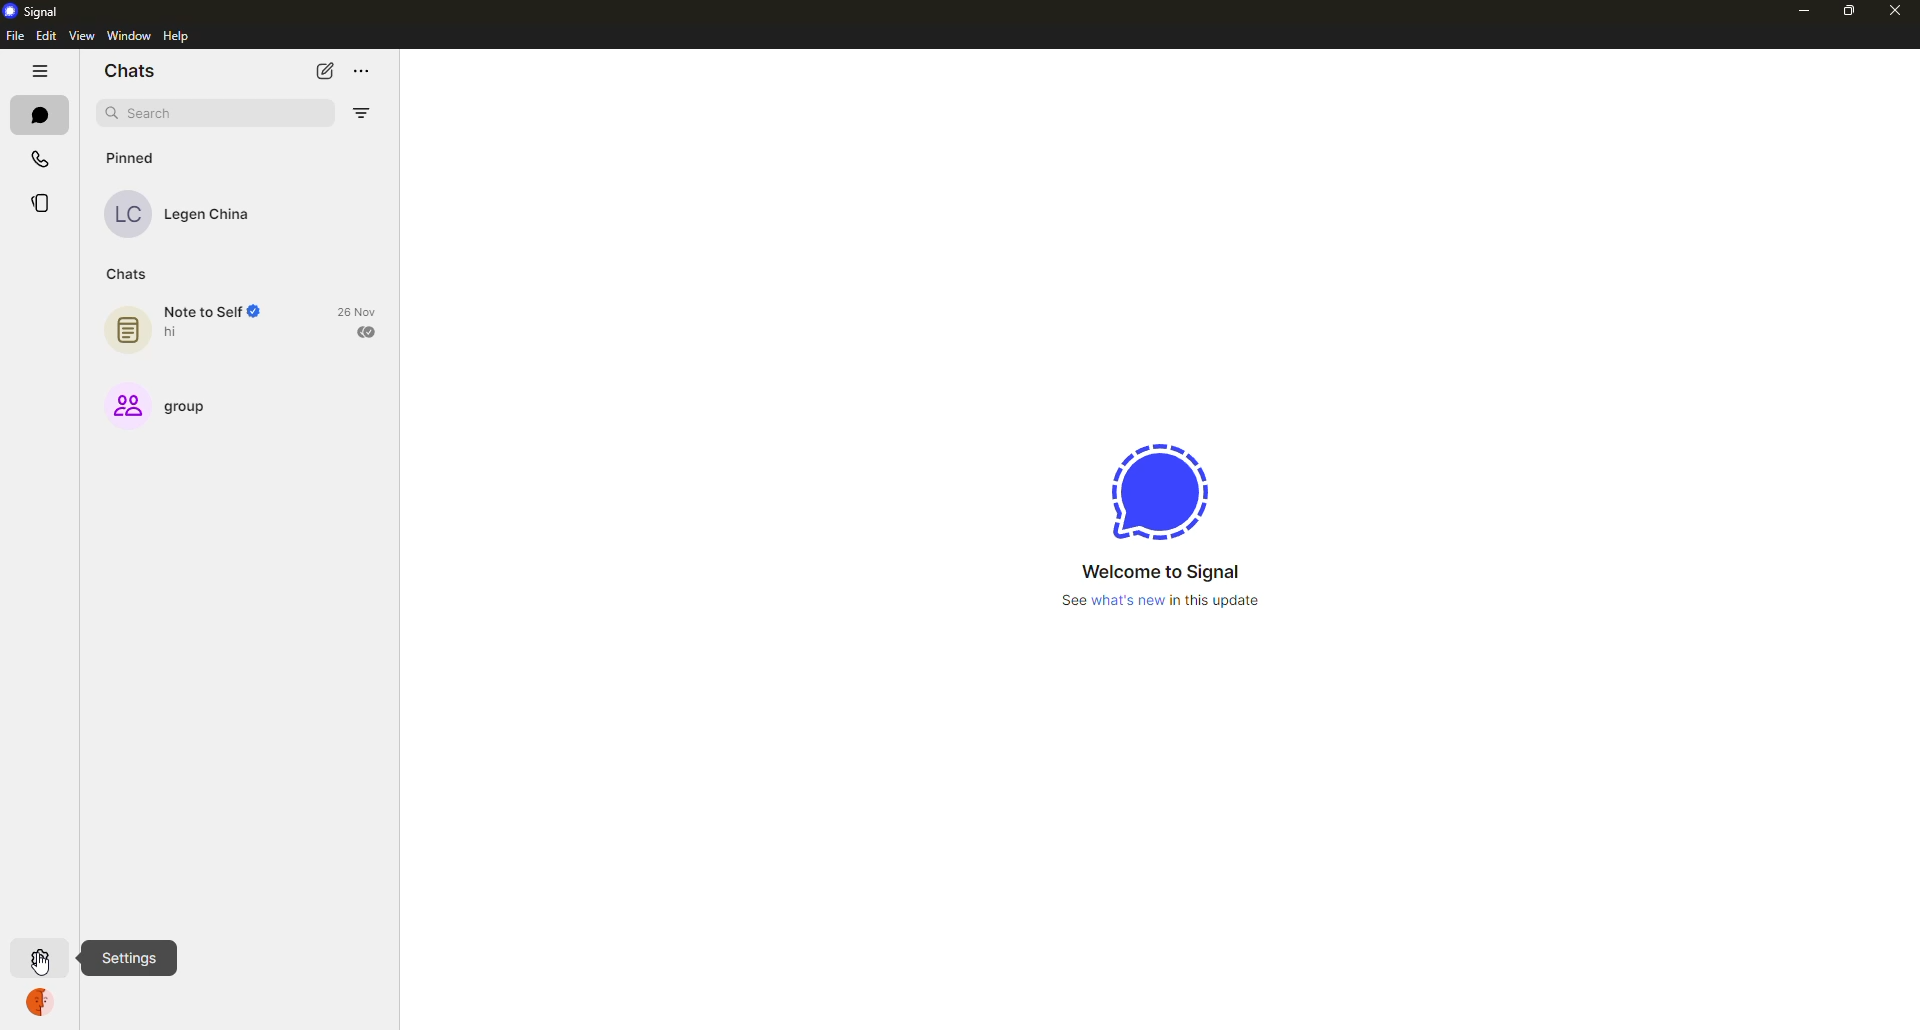  Describe the element at coordinates (126, 326) in the screenshot. I see `Note icon` at that location.